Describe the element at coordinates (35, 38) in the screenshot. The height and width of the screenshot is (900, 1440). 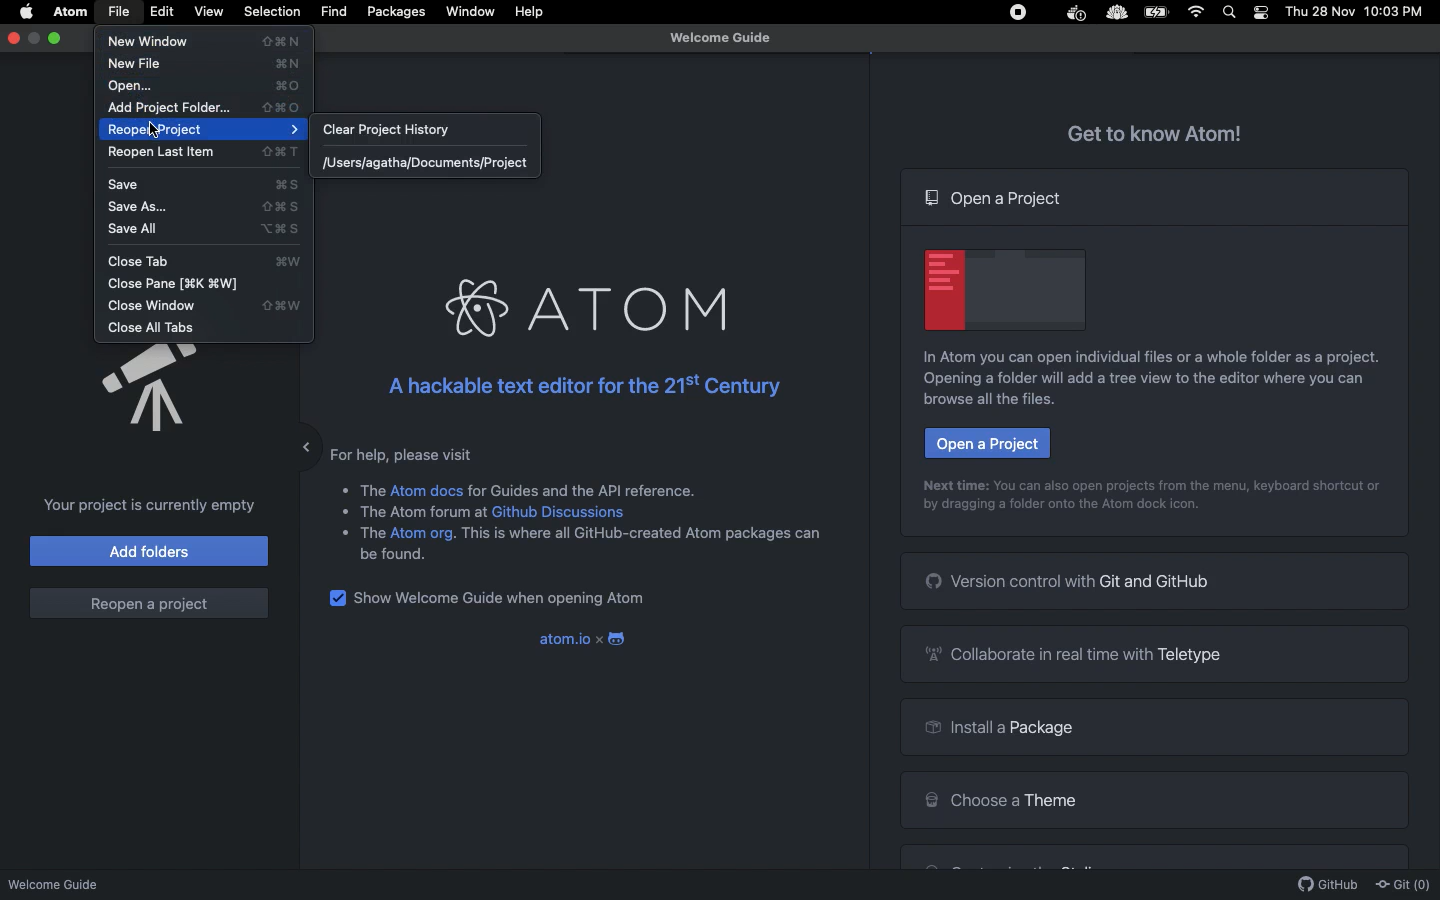
I see `minimize` at that location.